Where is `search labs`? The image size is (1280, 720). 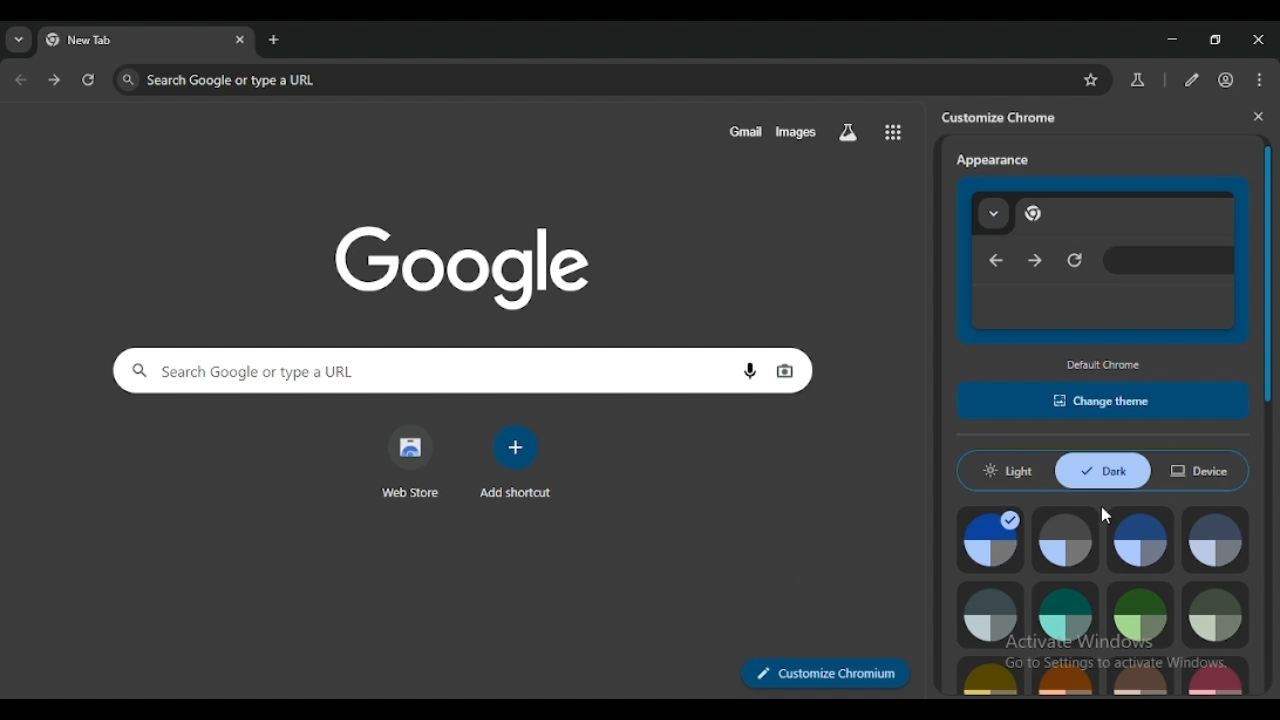
search labs is located at coordinates (848, 132).